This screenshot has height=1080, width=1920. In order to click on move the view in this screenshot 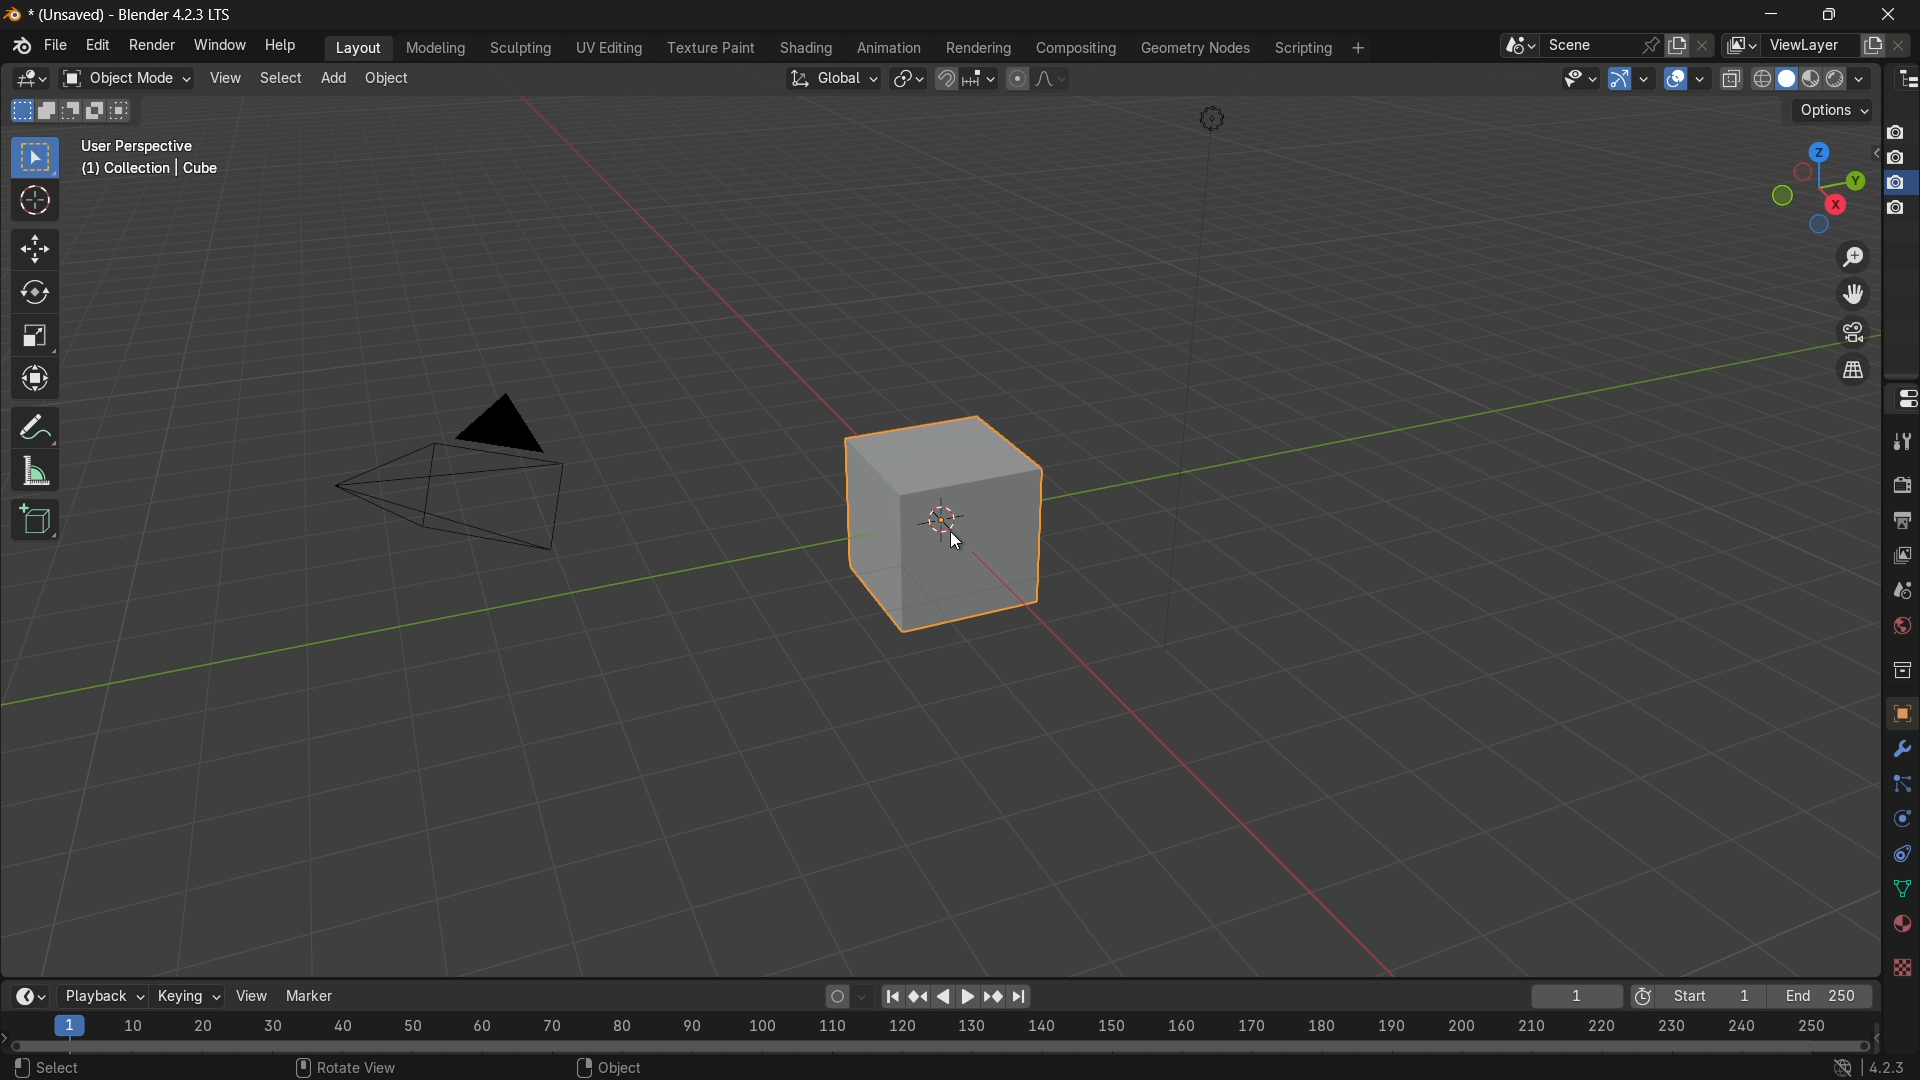, I will do `click(1857, 295)`.